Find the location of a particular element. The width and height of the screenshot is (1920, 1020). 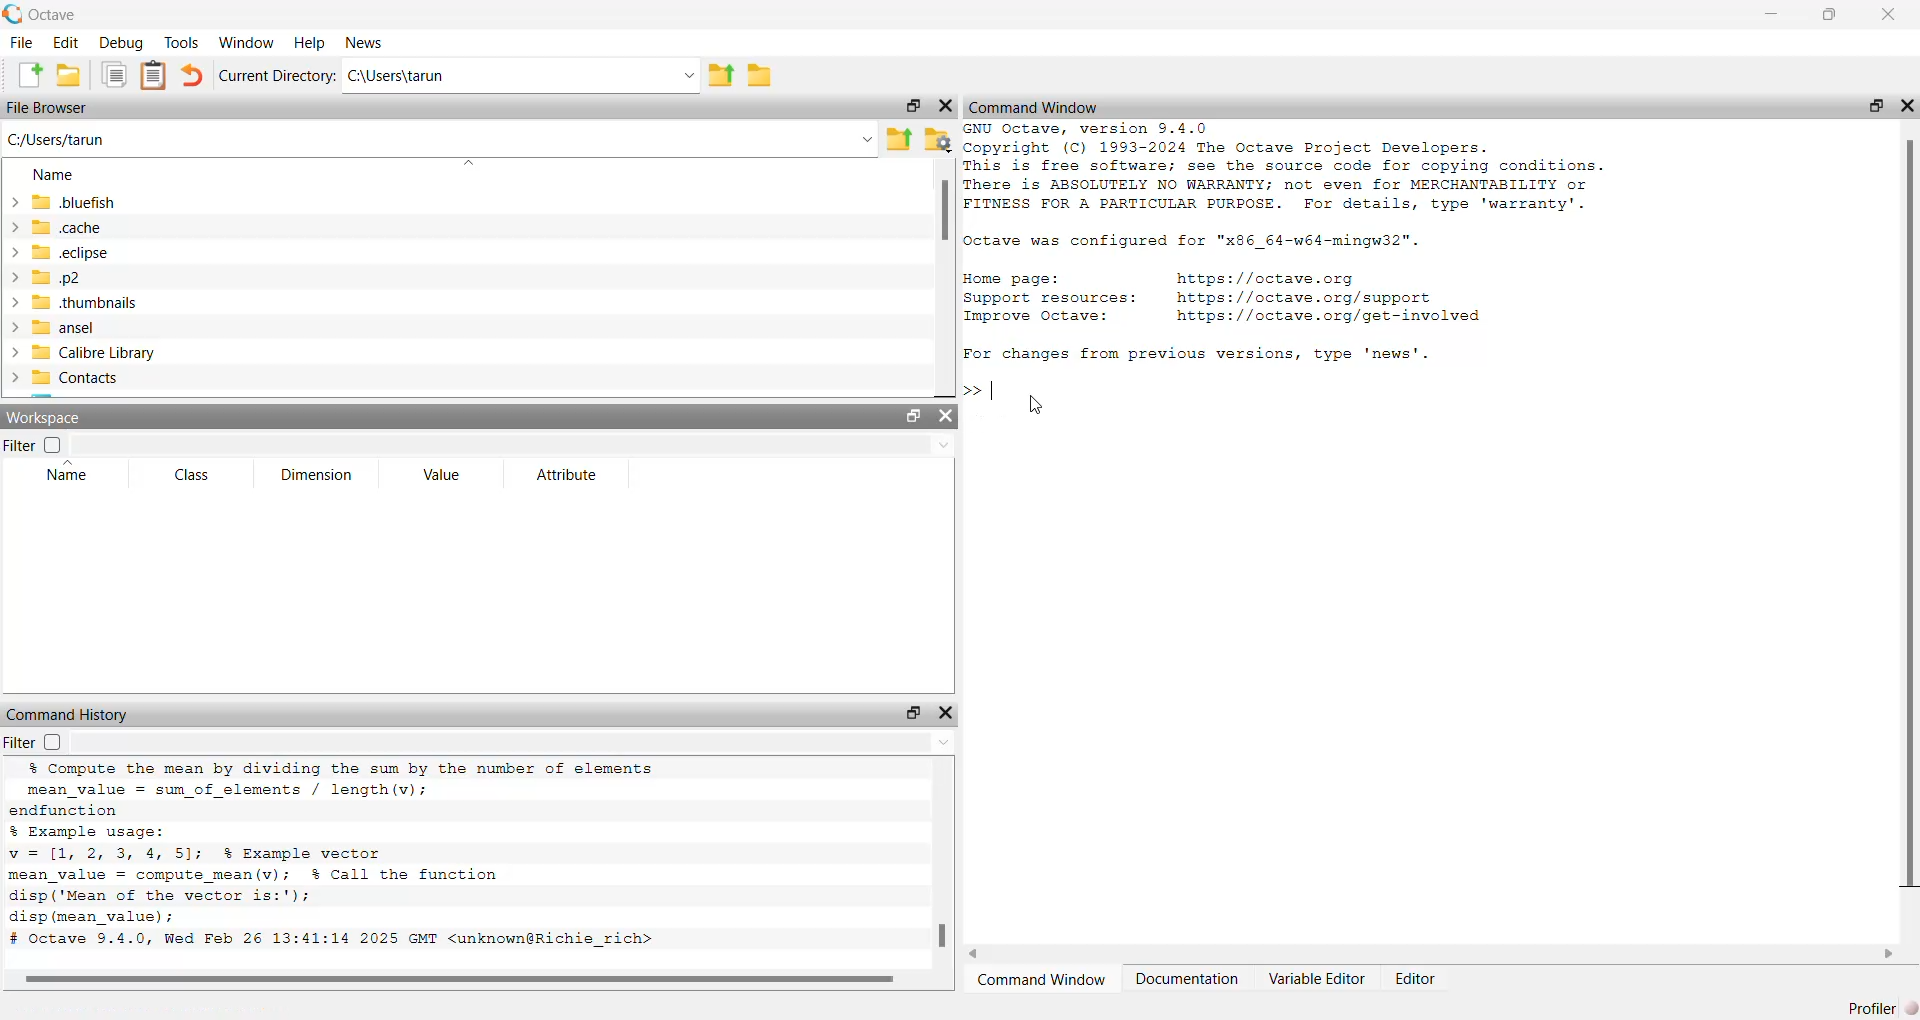

share folder is located at coordinates (720, 75).